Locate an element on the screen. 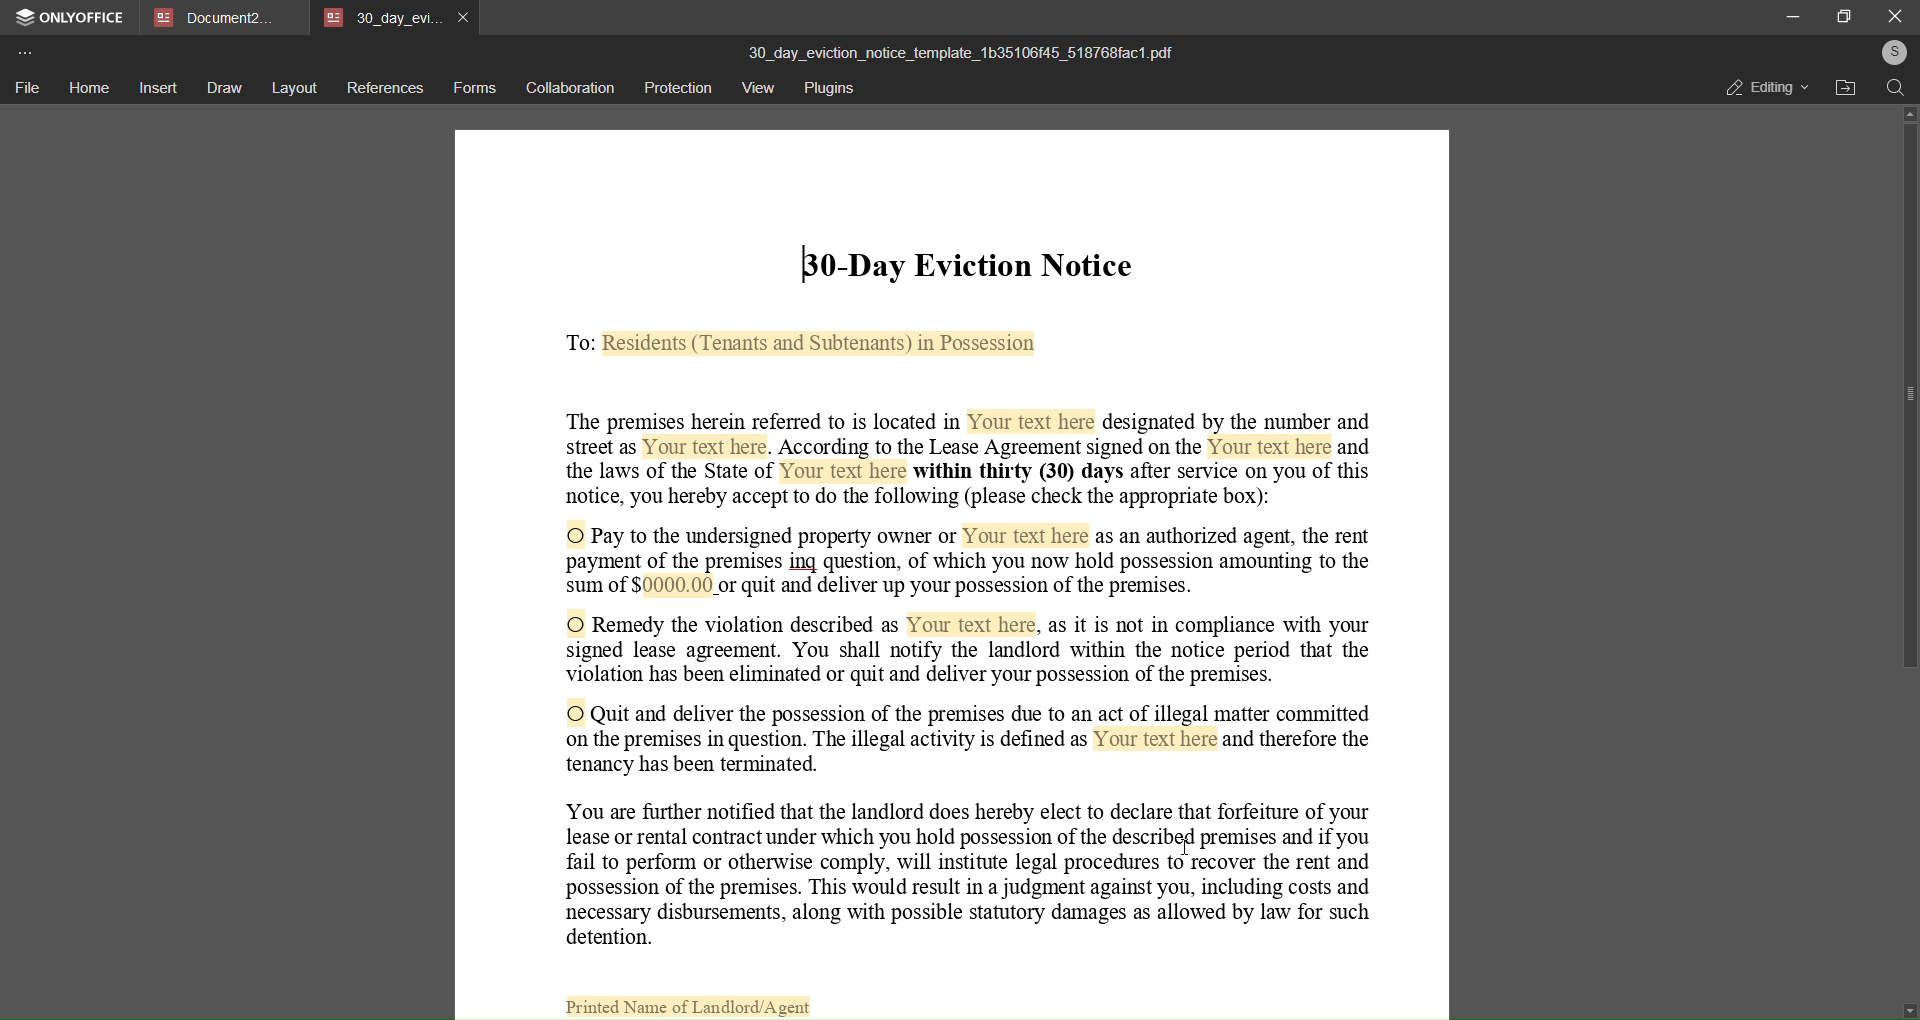 The height and width of the screenshot is (1020, 1920). file location is located at coordinates (1847, 89).